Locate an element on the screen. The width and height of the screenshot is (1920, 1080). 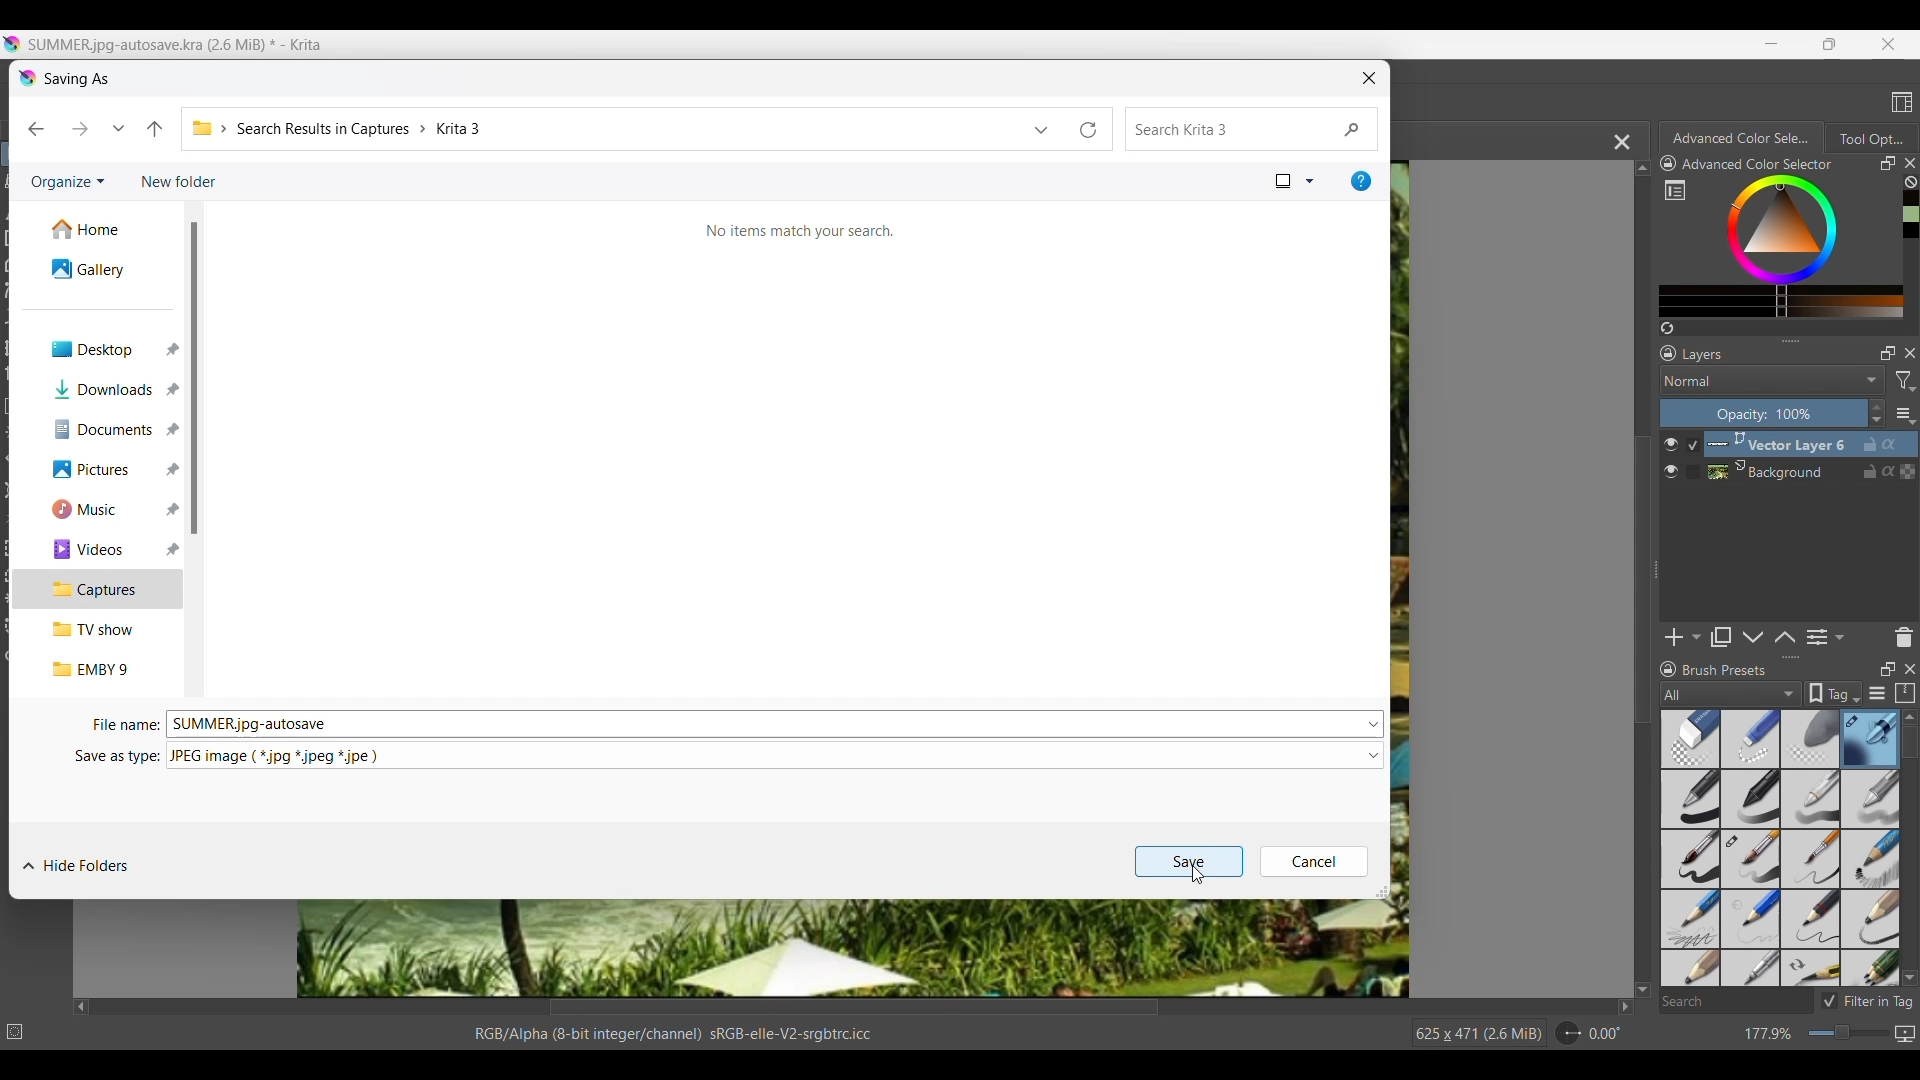
Title of current layer is located at coordinates (1702, 354).